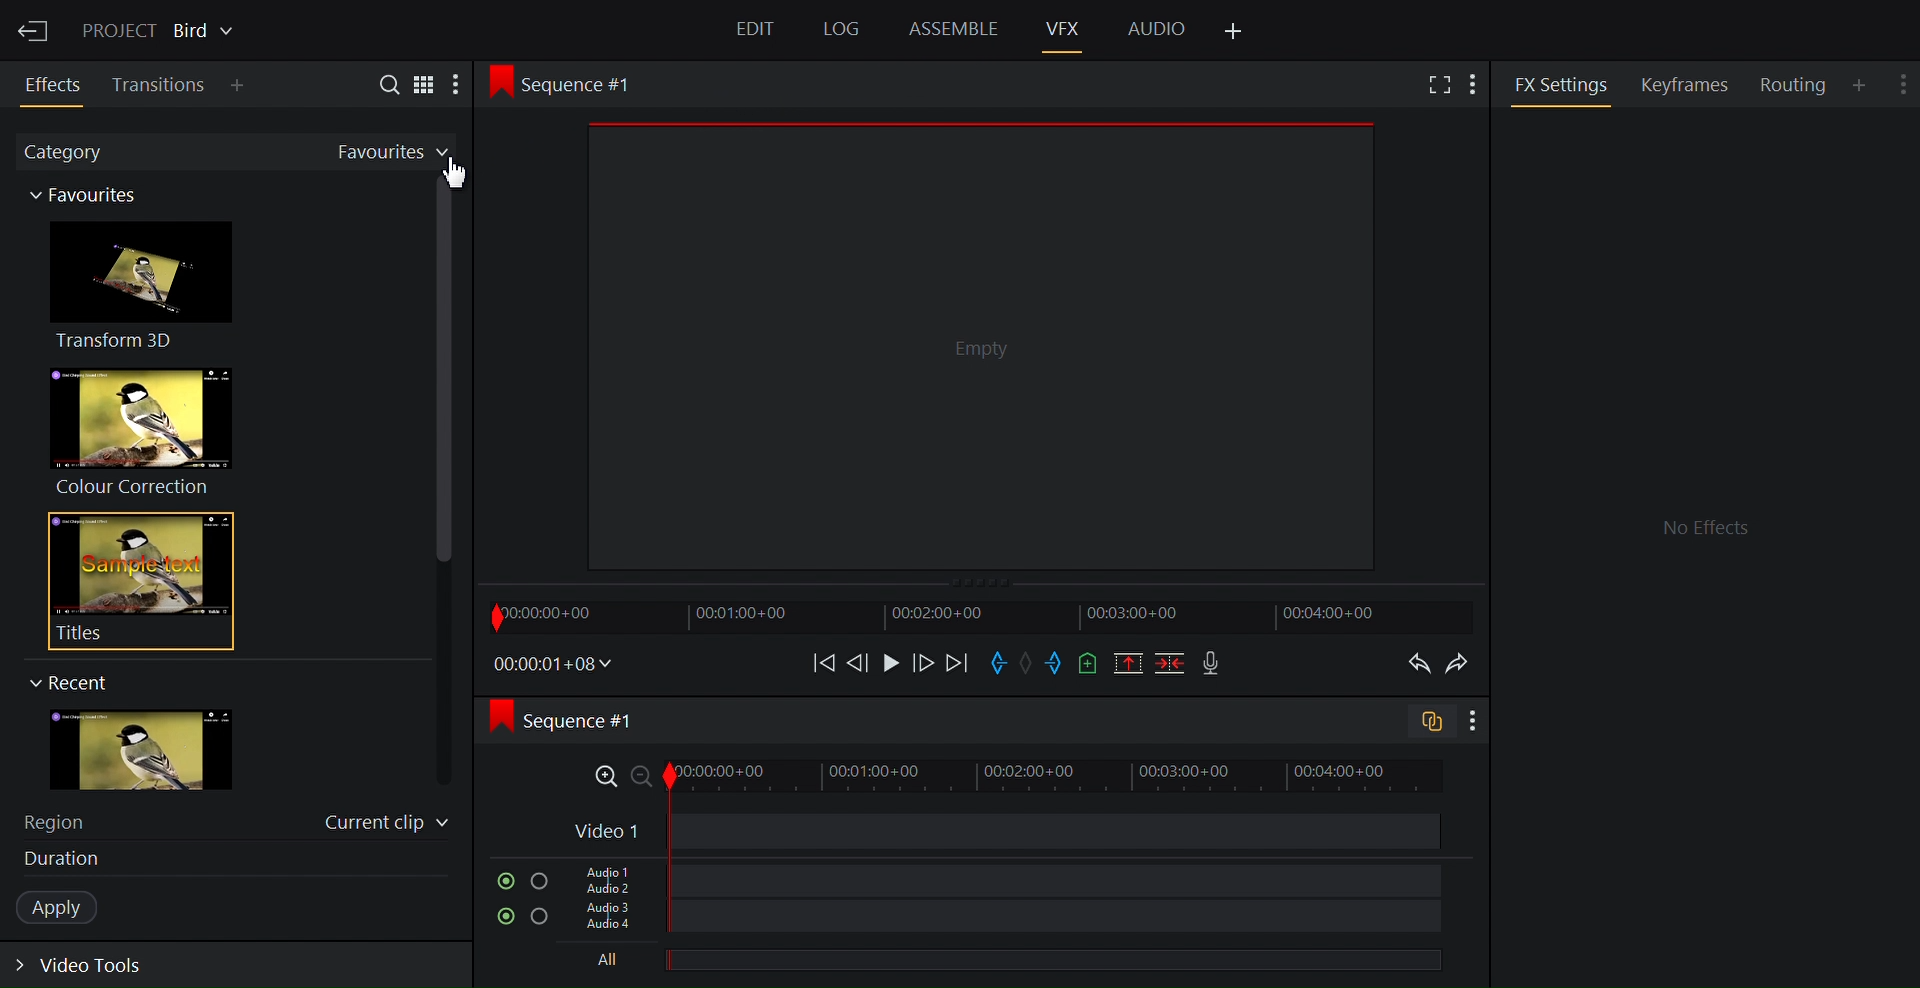 This screenshot has width=1920, height=988. Describe the element at coordinates (1465, 663) in the screenshot. I see `Redo` at that location.